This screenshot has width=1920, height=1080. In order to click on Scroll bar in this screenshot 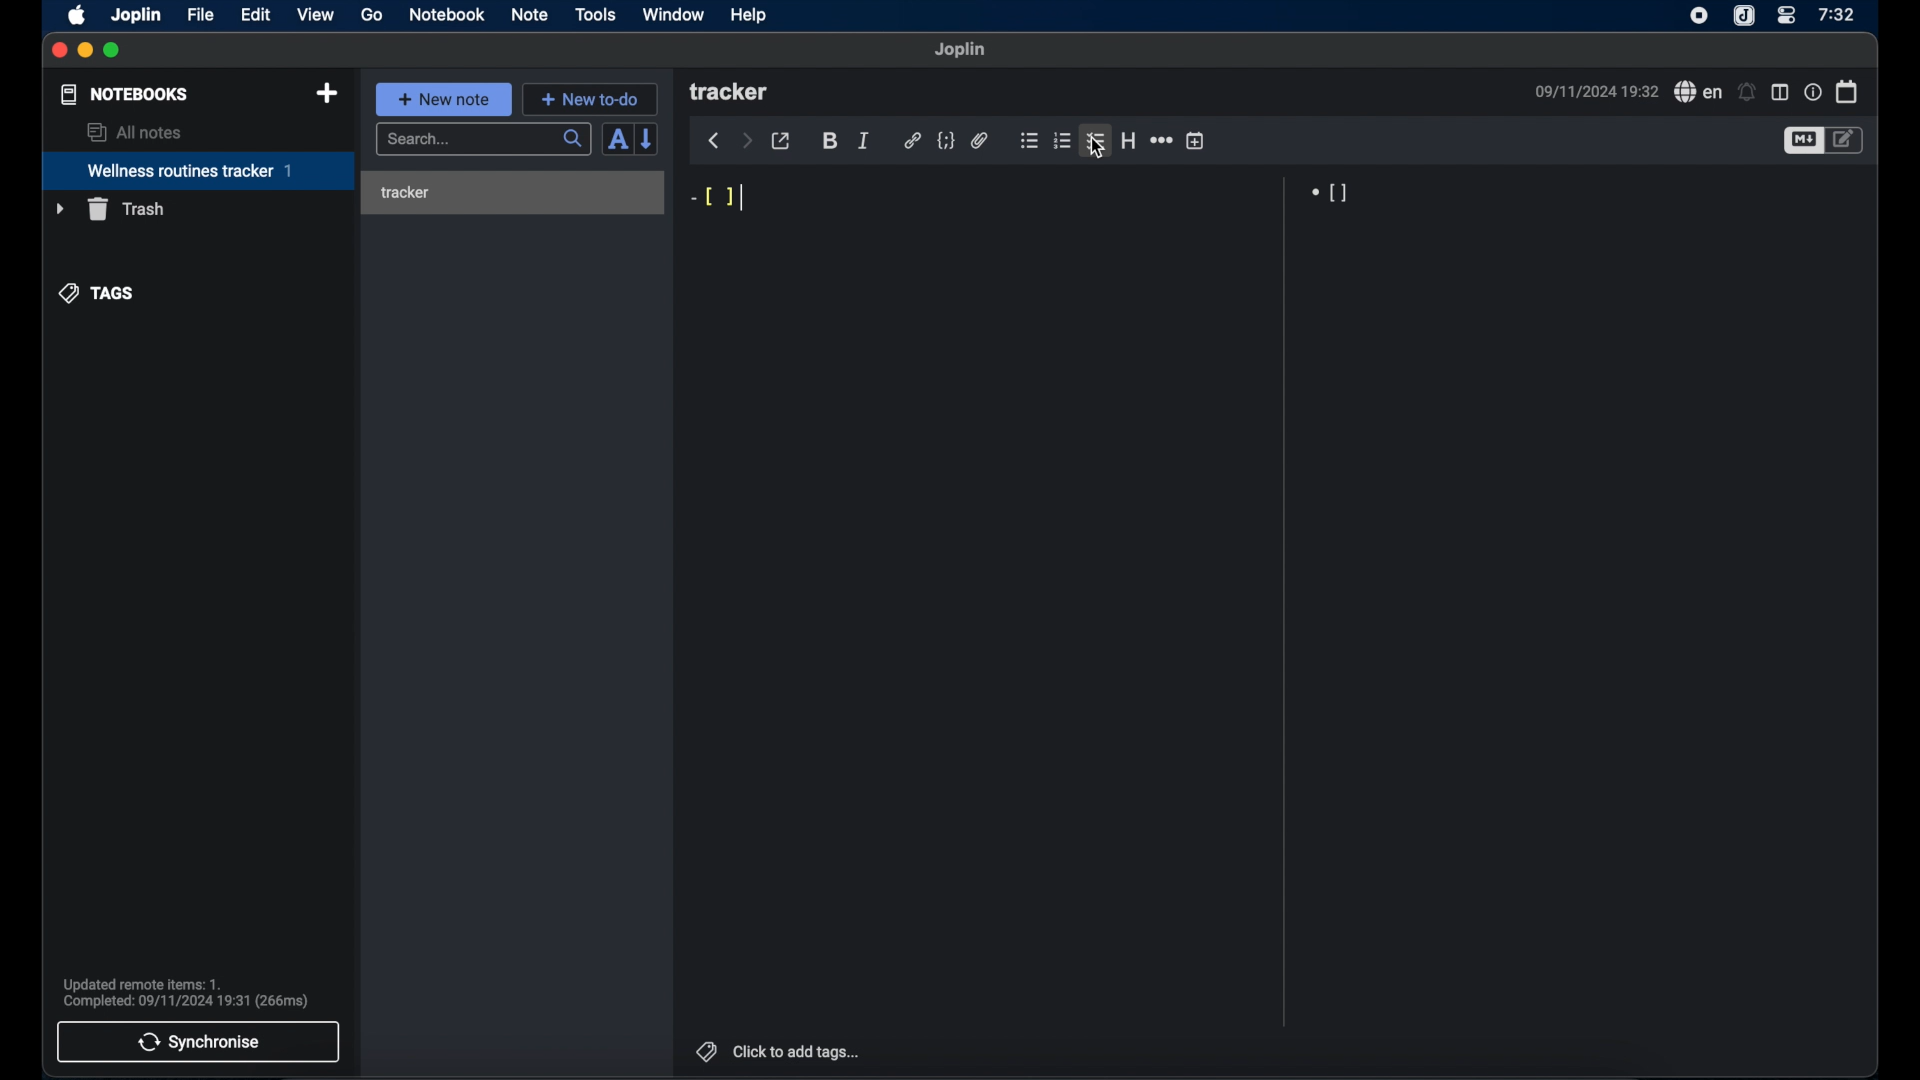, I will do `click(1283, 602)`.